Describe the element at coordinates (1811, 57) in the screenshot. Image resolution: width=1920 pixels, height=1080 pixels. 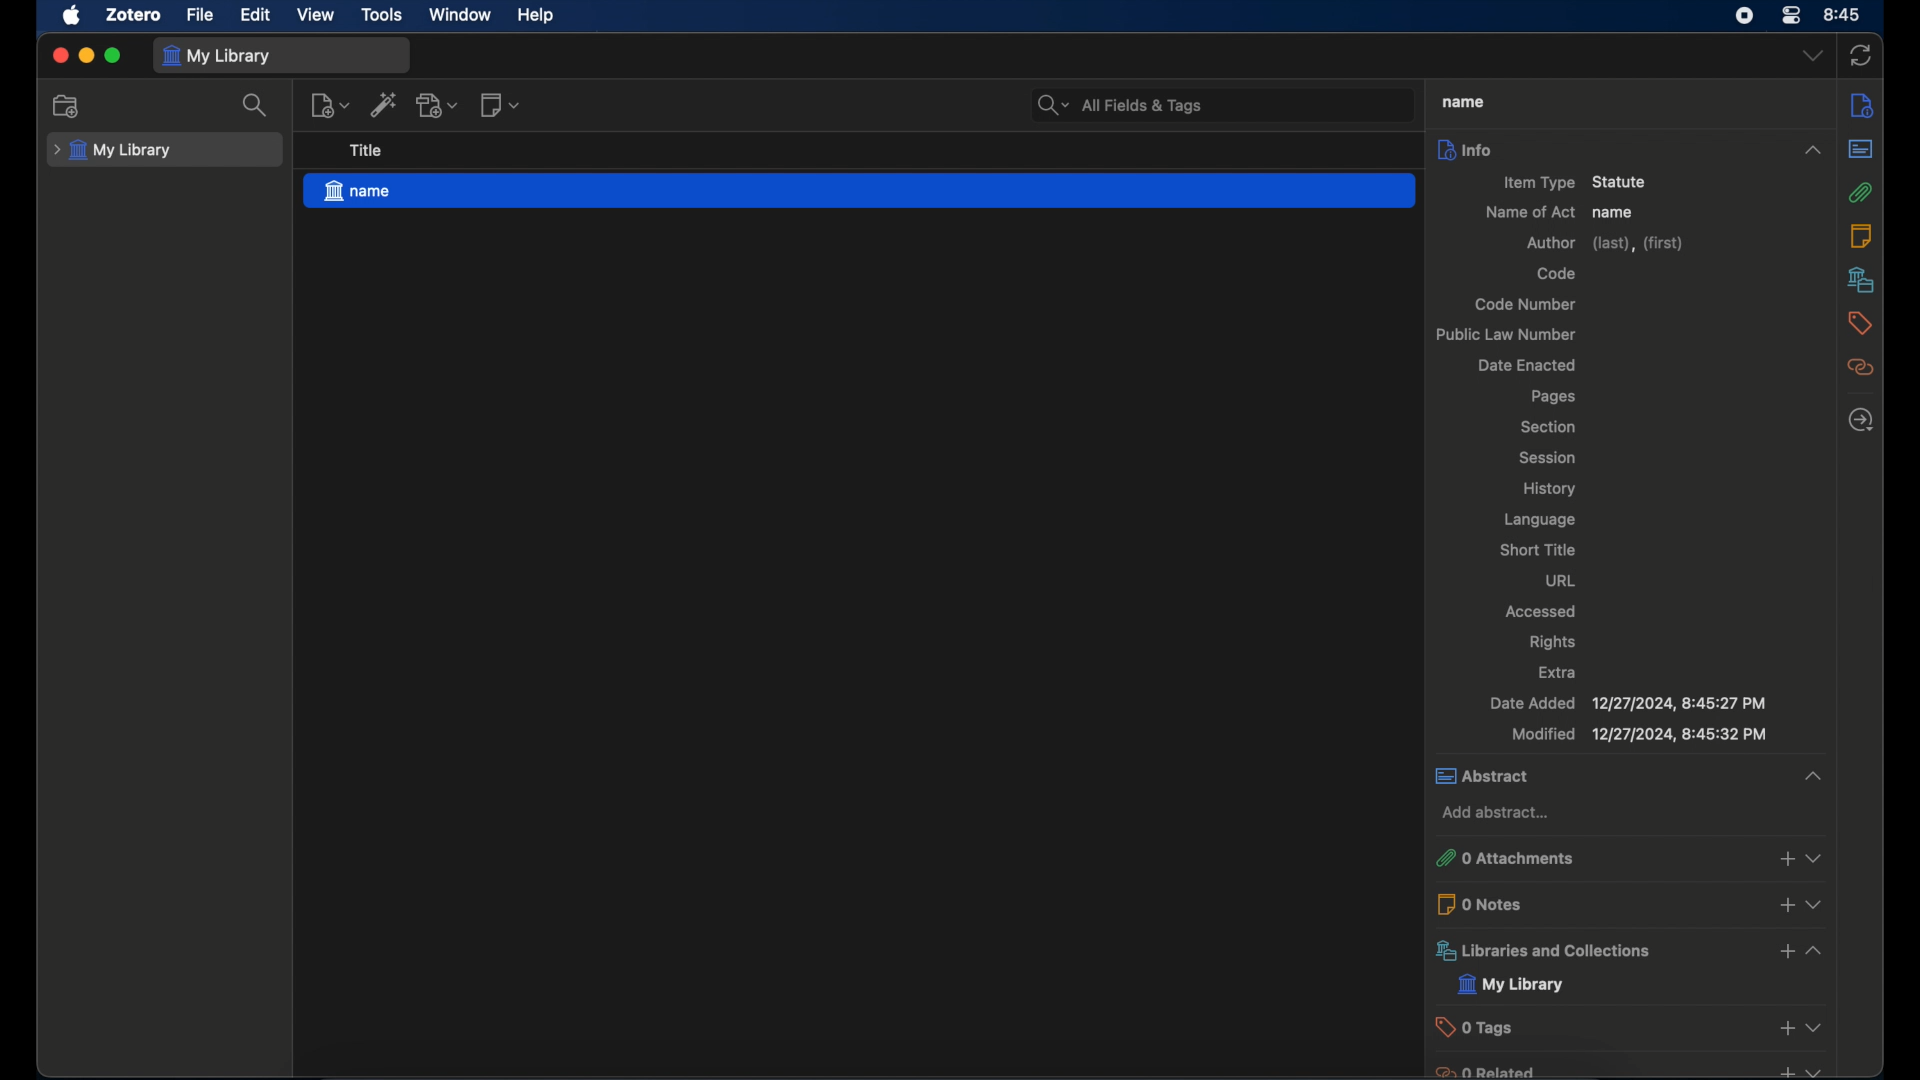
I see `dropdown` at that location.